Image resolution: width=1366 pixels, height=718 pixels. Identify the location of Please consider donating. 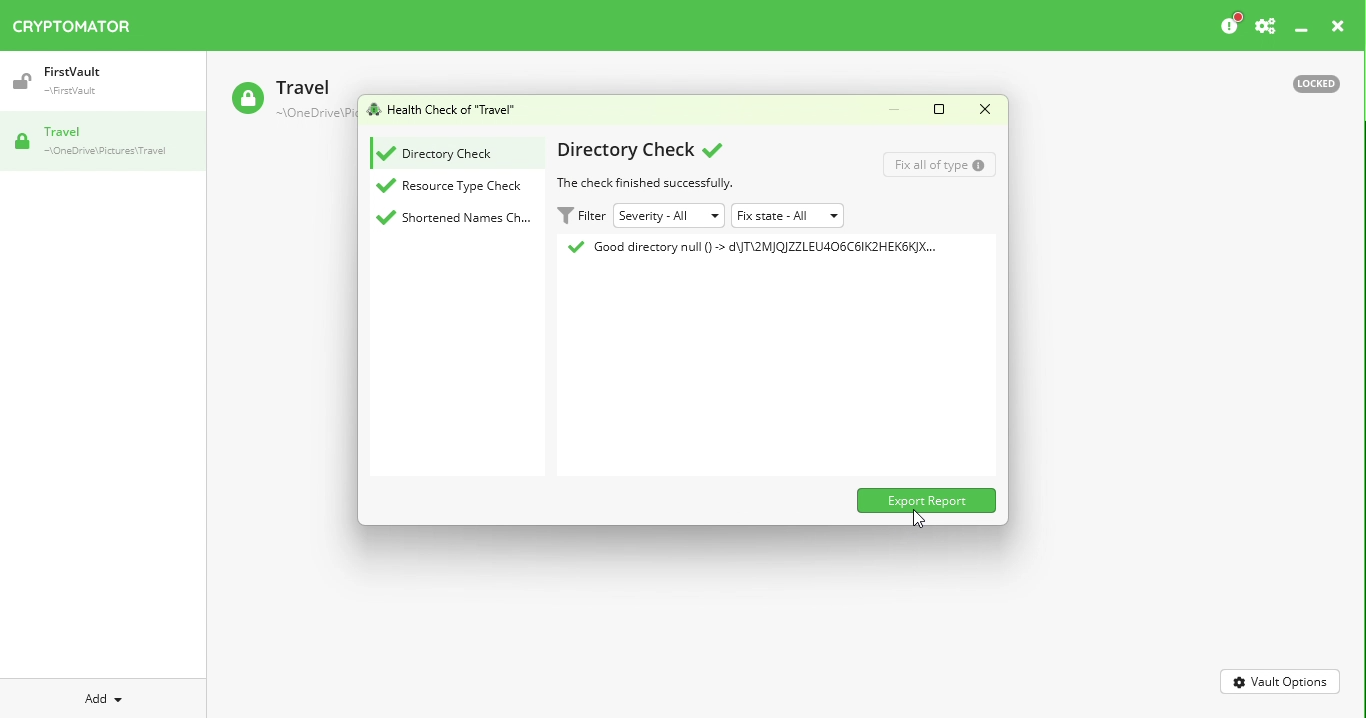
(1226, 24).